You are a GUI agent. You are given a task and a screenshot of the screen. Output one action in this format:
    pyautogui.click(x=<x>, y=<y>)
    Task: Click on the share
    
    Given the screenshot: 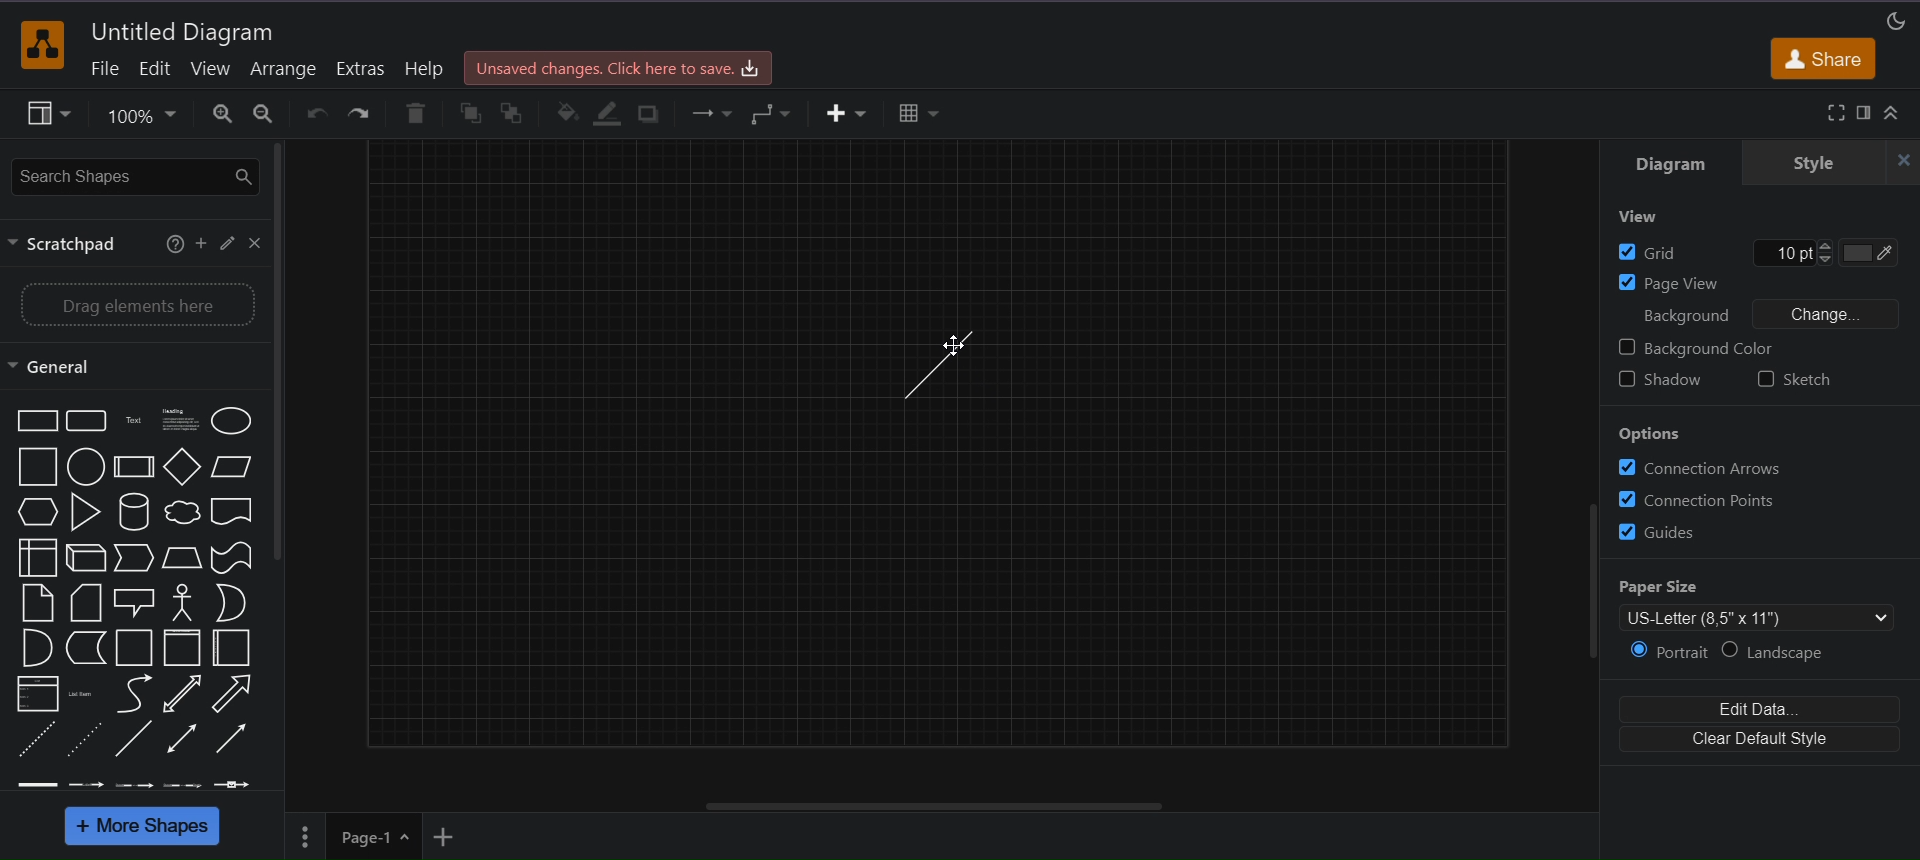 What is the action you would take?
    pyautogui.click(x=1826, y=61)
    